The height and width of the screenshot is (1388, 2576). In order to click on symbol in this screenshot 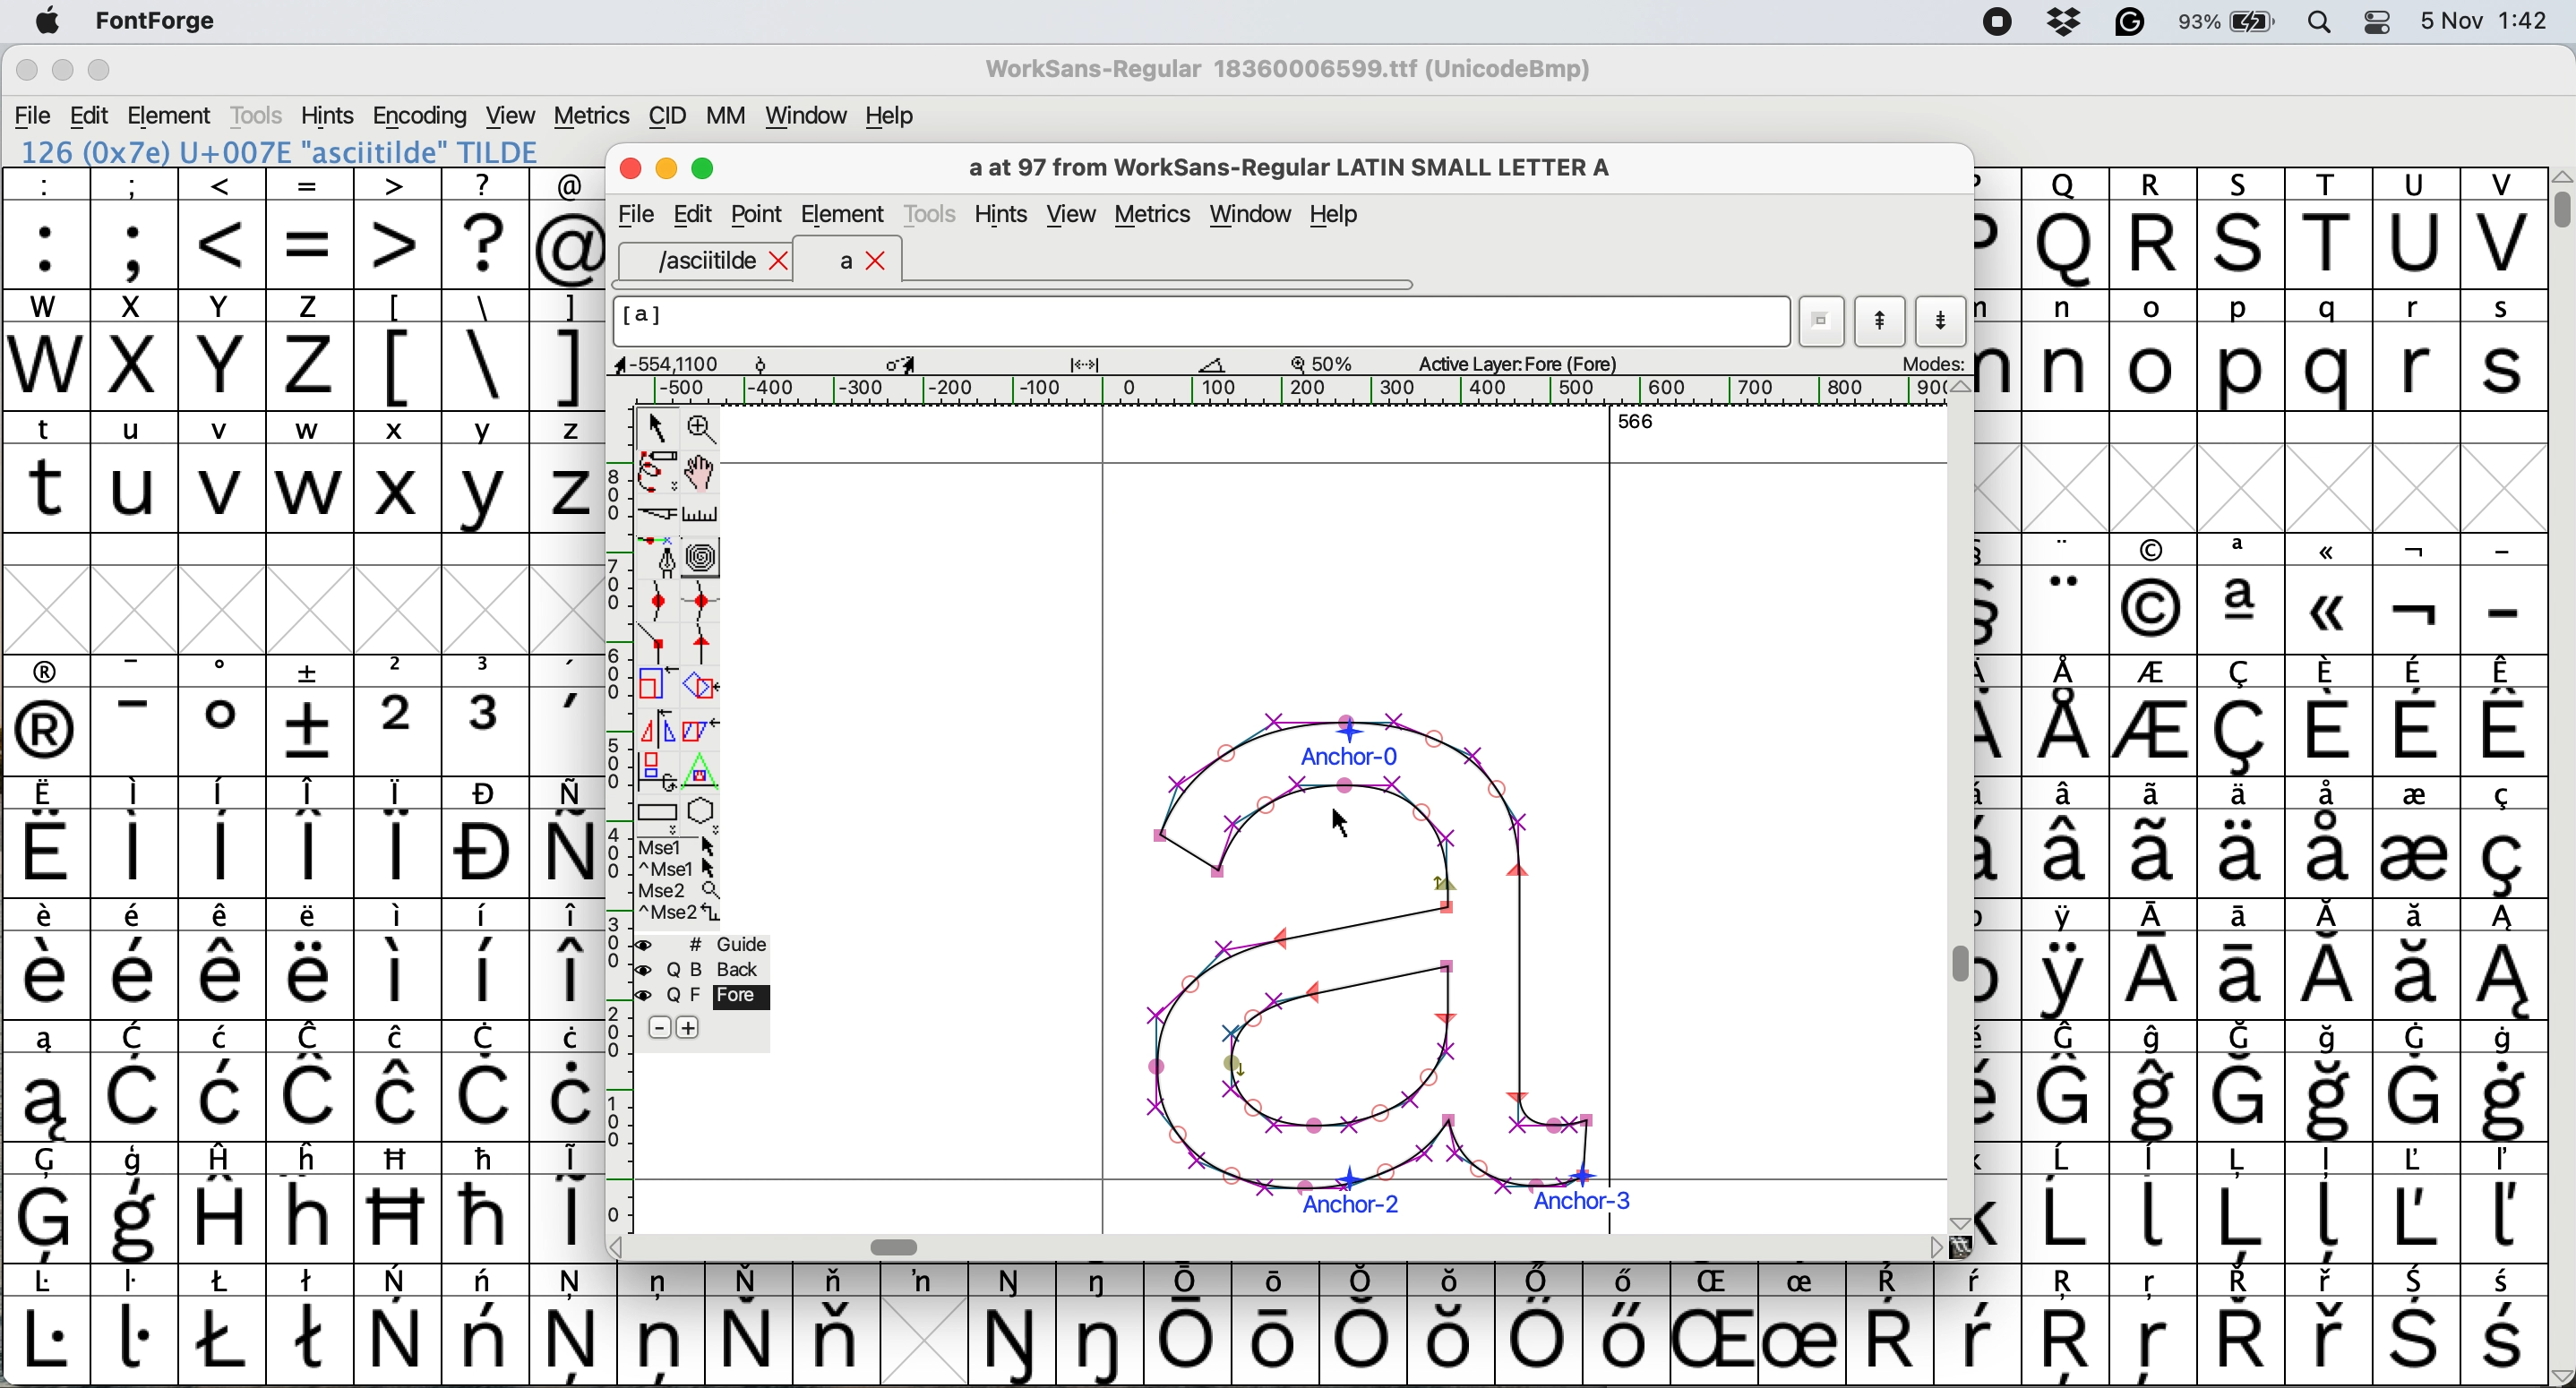, I will do `click(133, 838)`.